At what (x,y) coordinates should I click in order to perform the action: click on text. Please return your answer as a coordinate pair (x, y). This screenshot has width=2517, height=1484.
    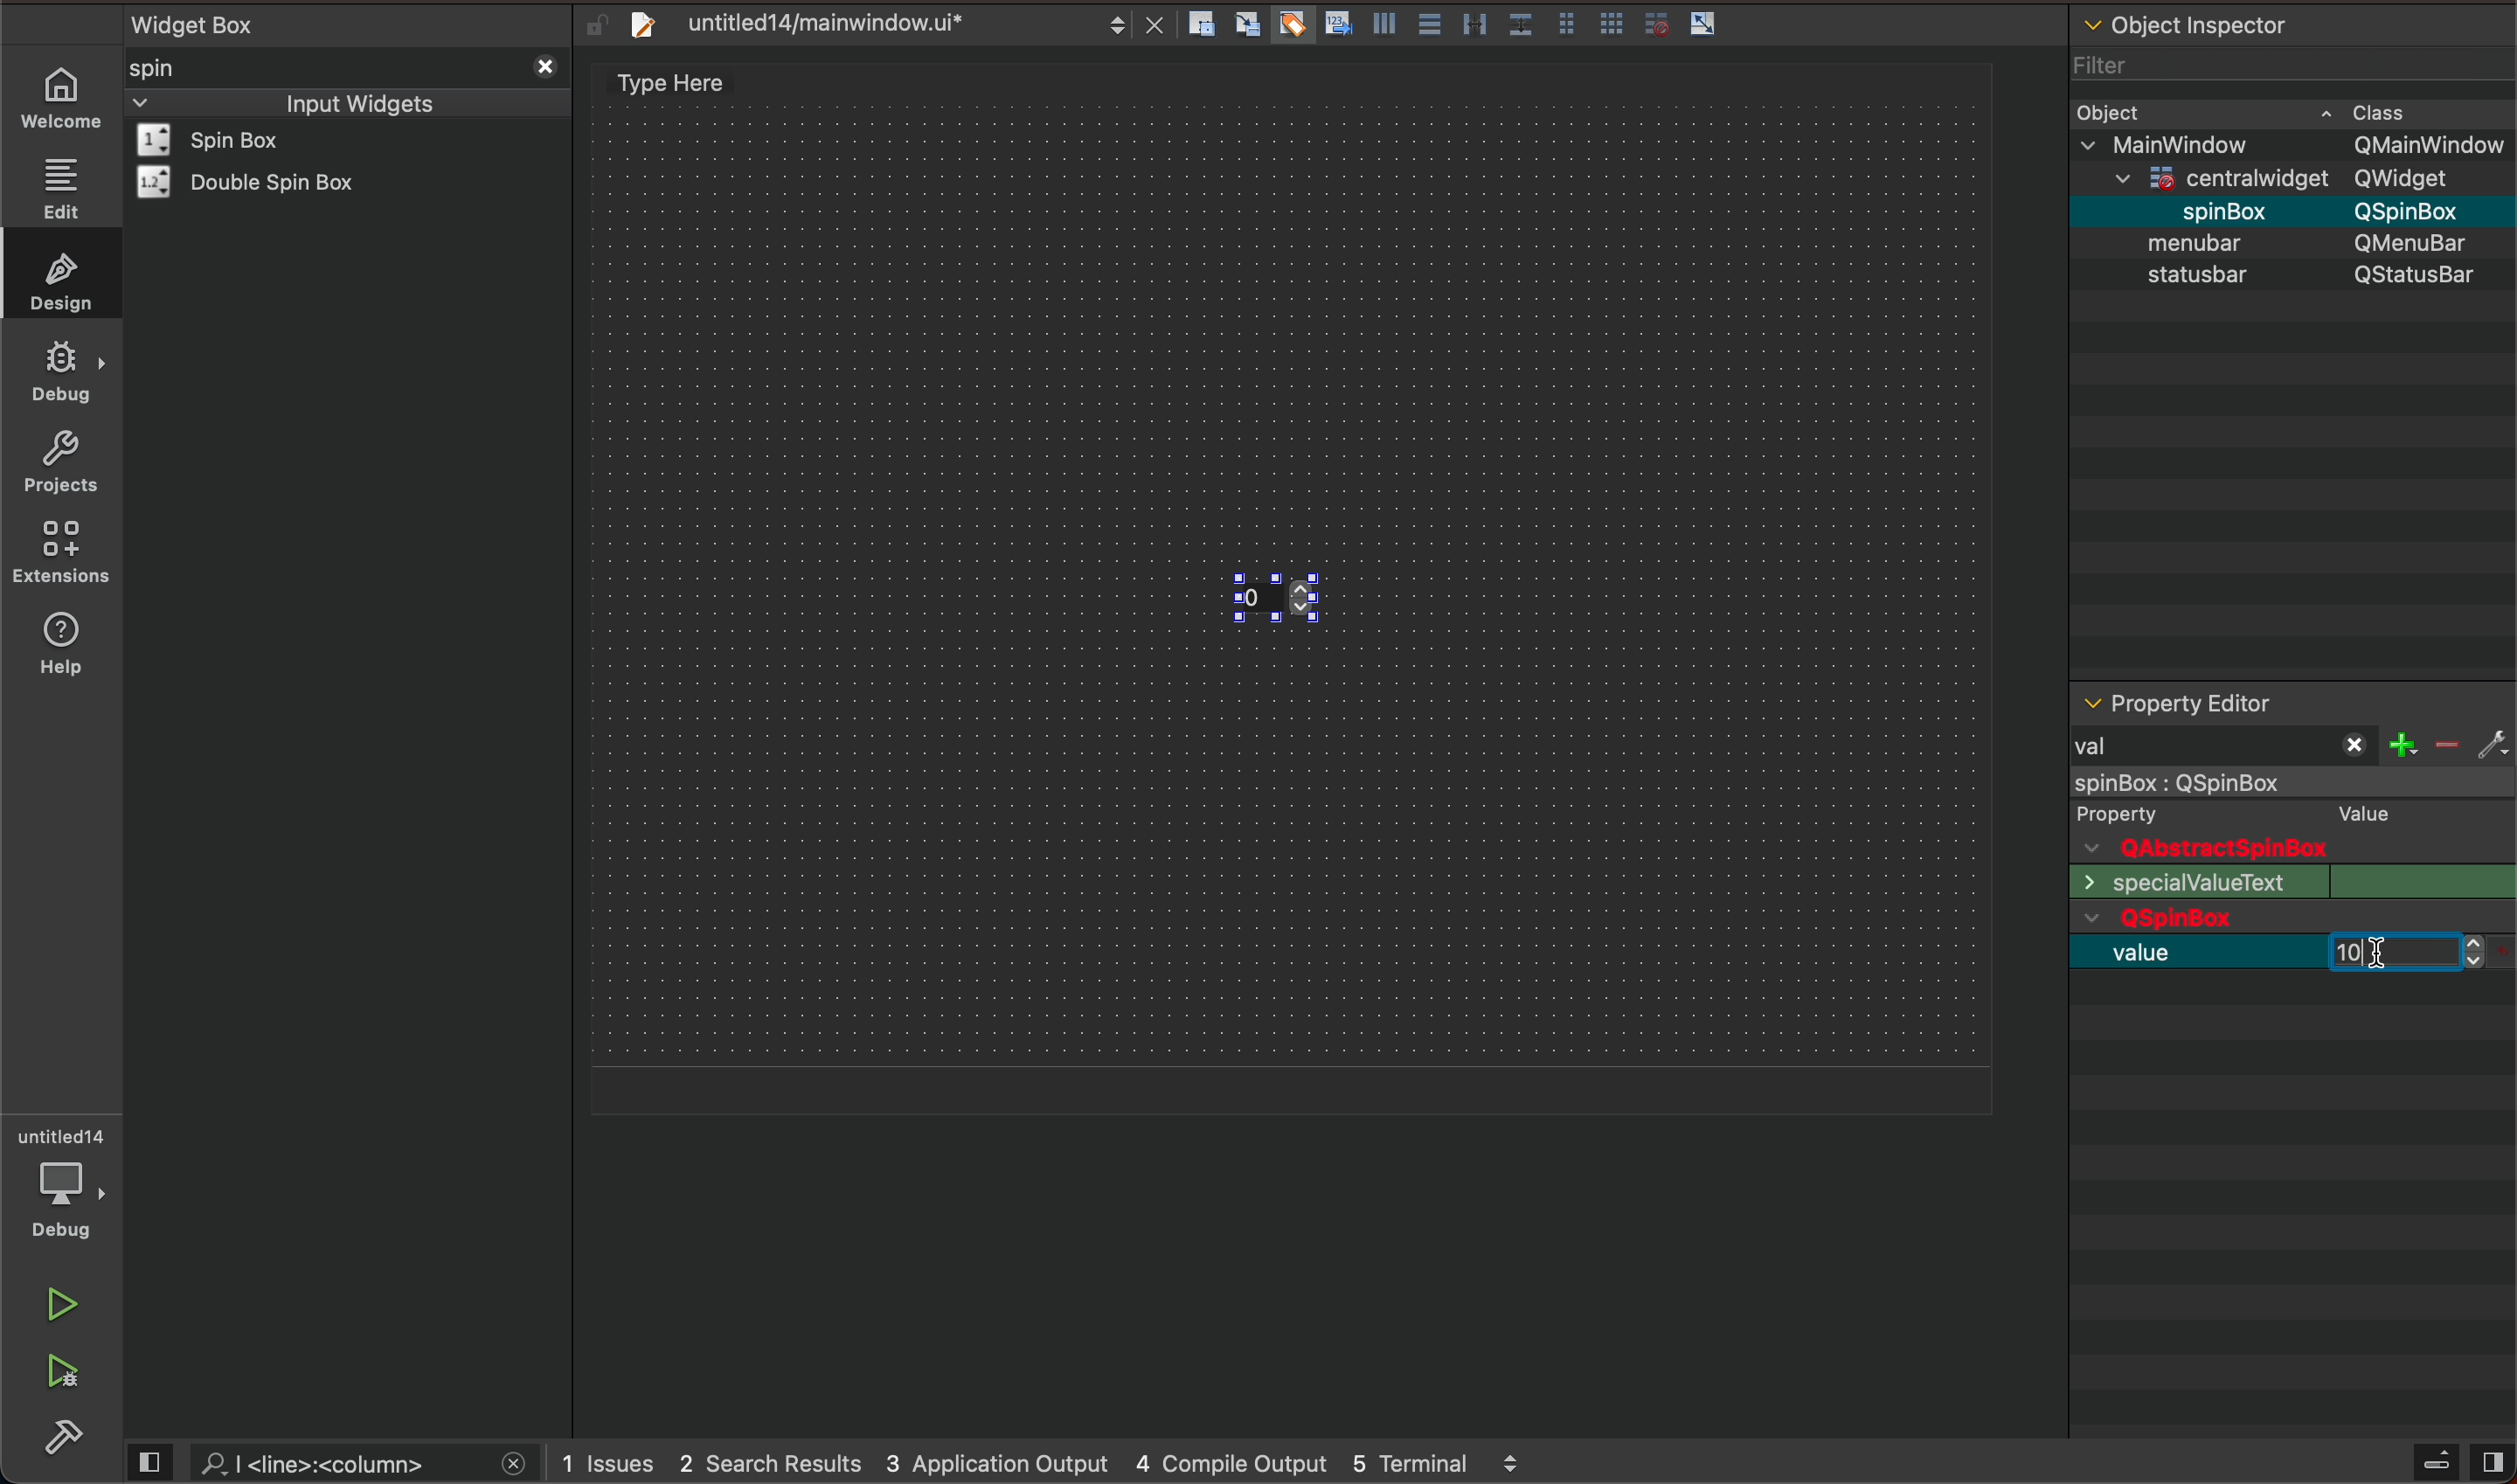
    Looking at the image, I should click on (2418, 277).